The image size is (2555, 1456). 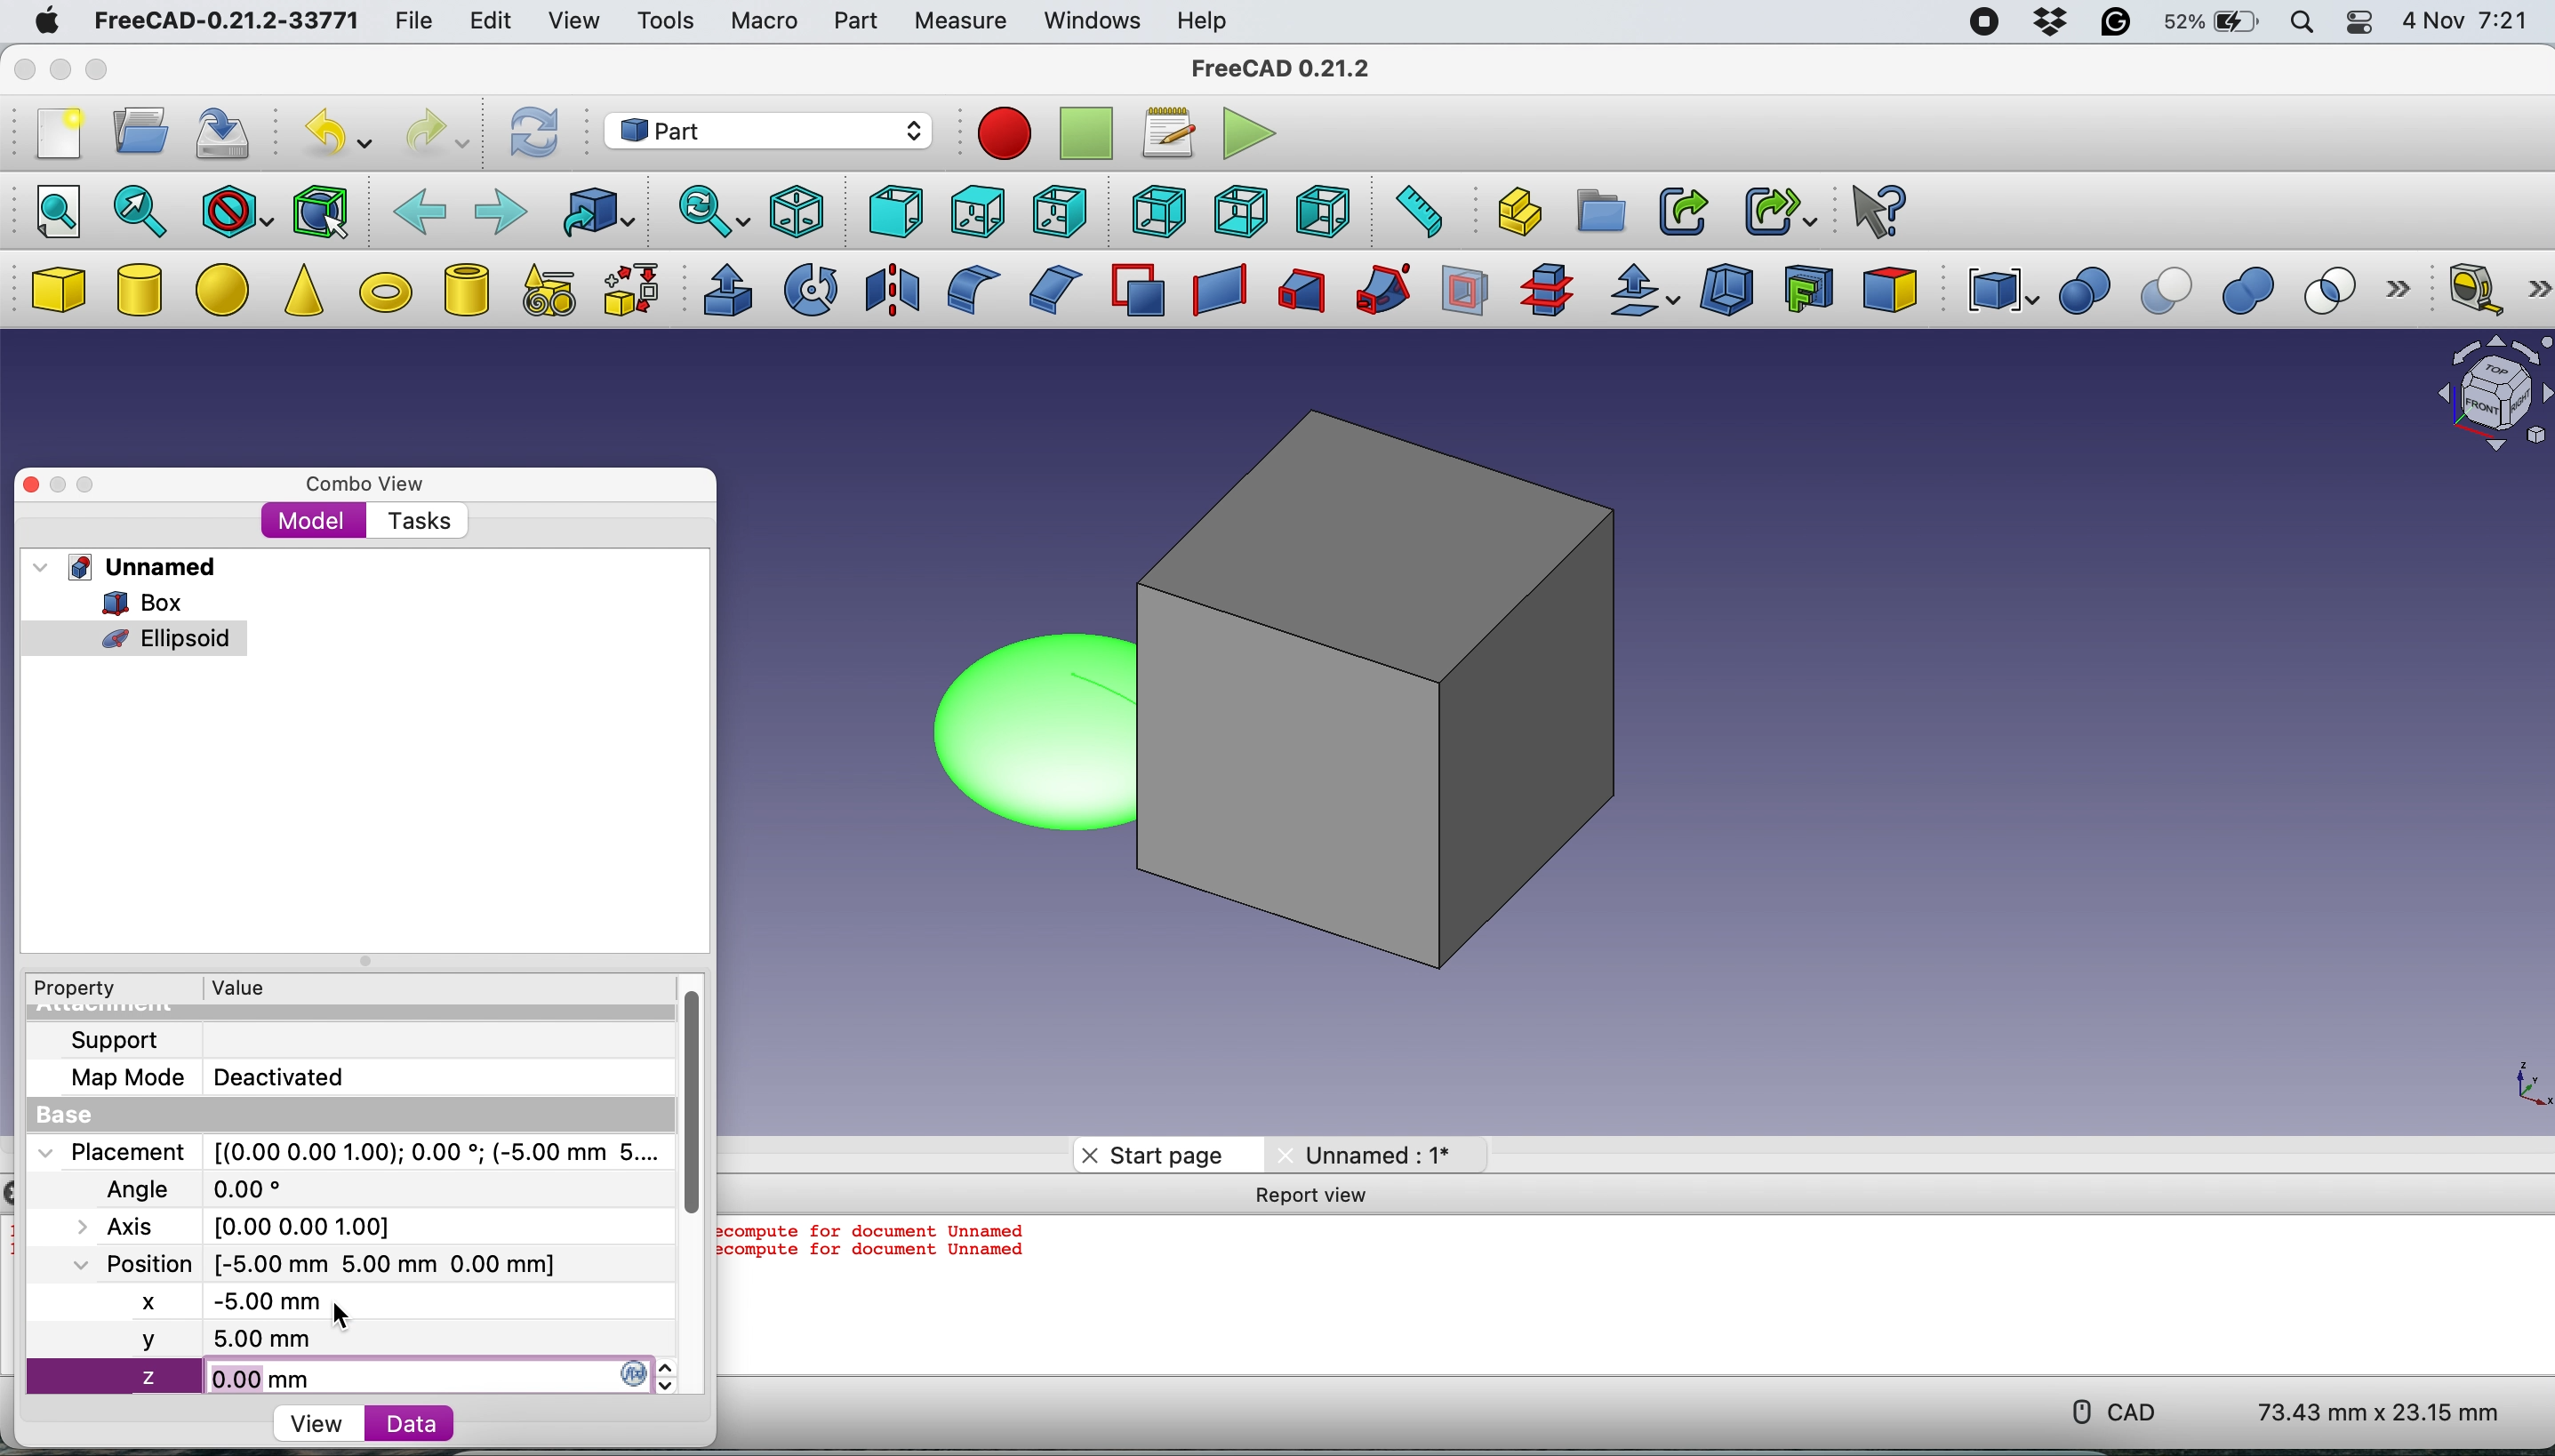 I want to click on make link, so click(x=1682, y=210).